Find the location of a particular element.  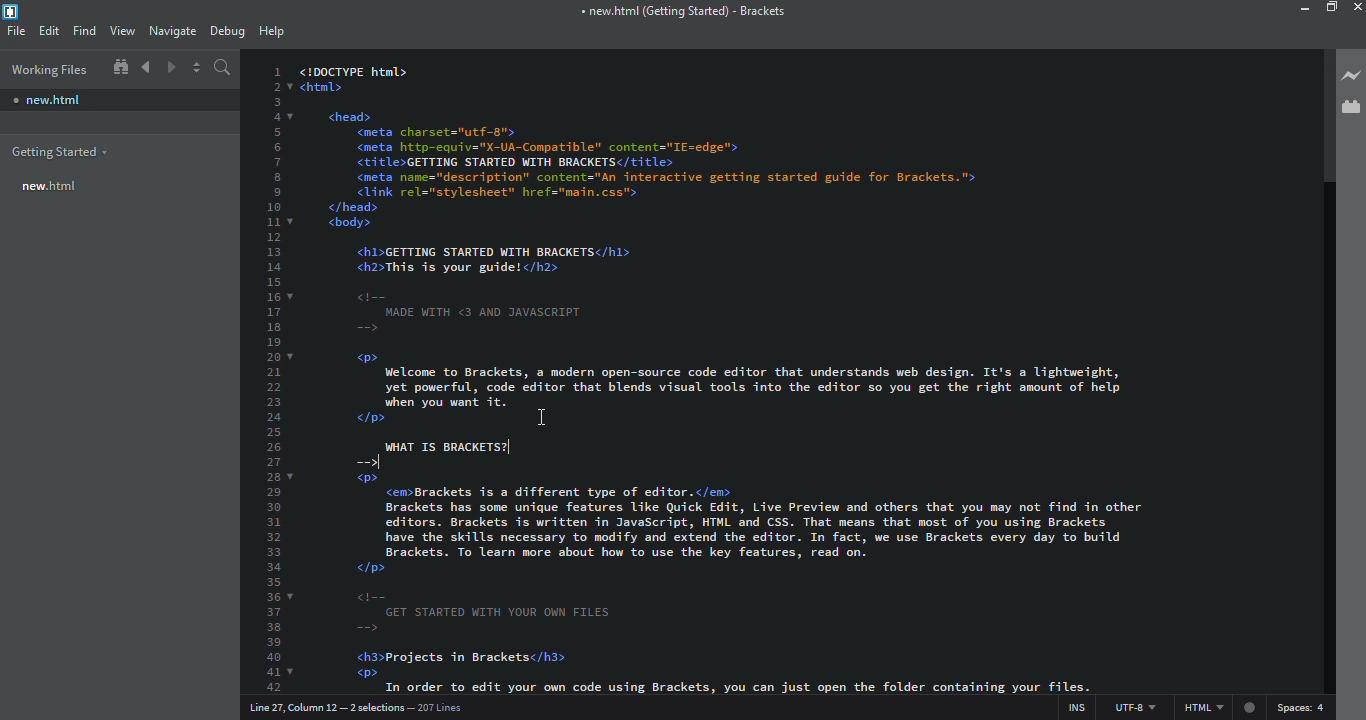

html is located at coordinates (1219, 709).